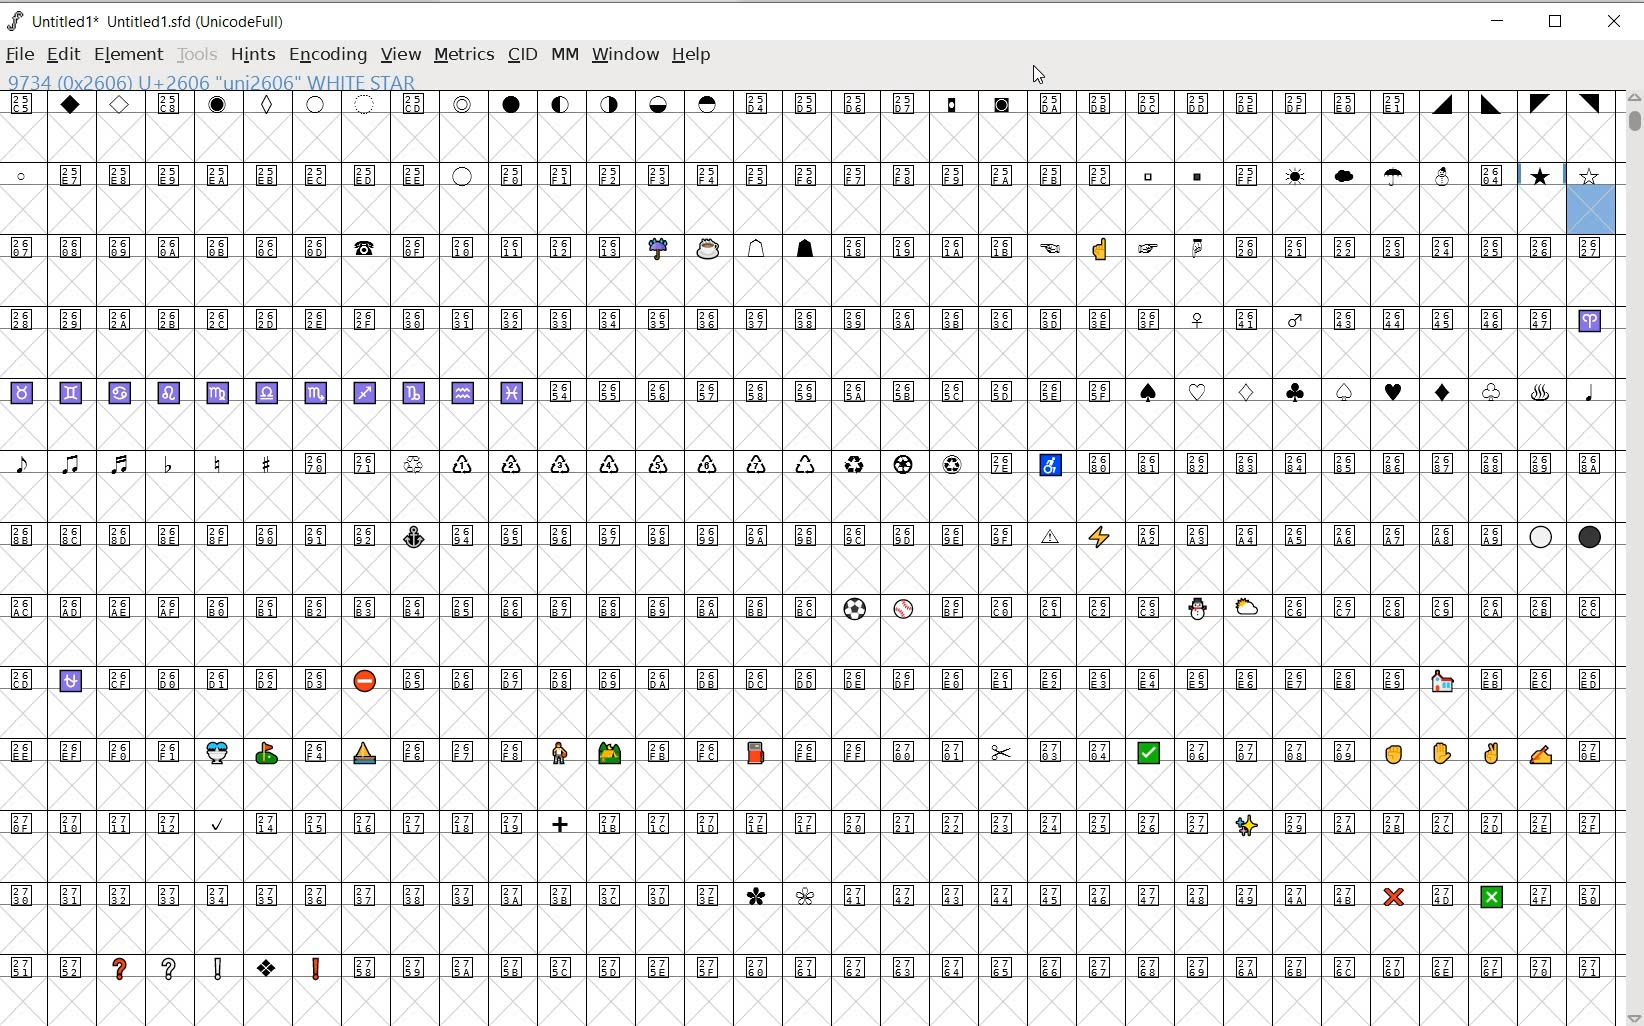 Image resolution: width=1644 pixels, height=1026 pixels. Describe the element at coordinates (522, 56) in the screenshot. I see `CID` at that location.